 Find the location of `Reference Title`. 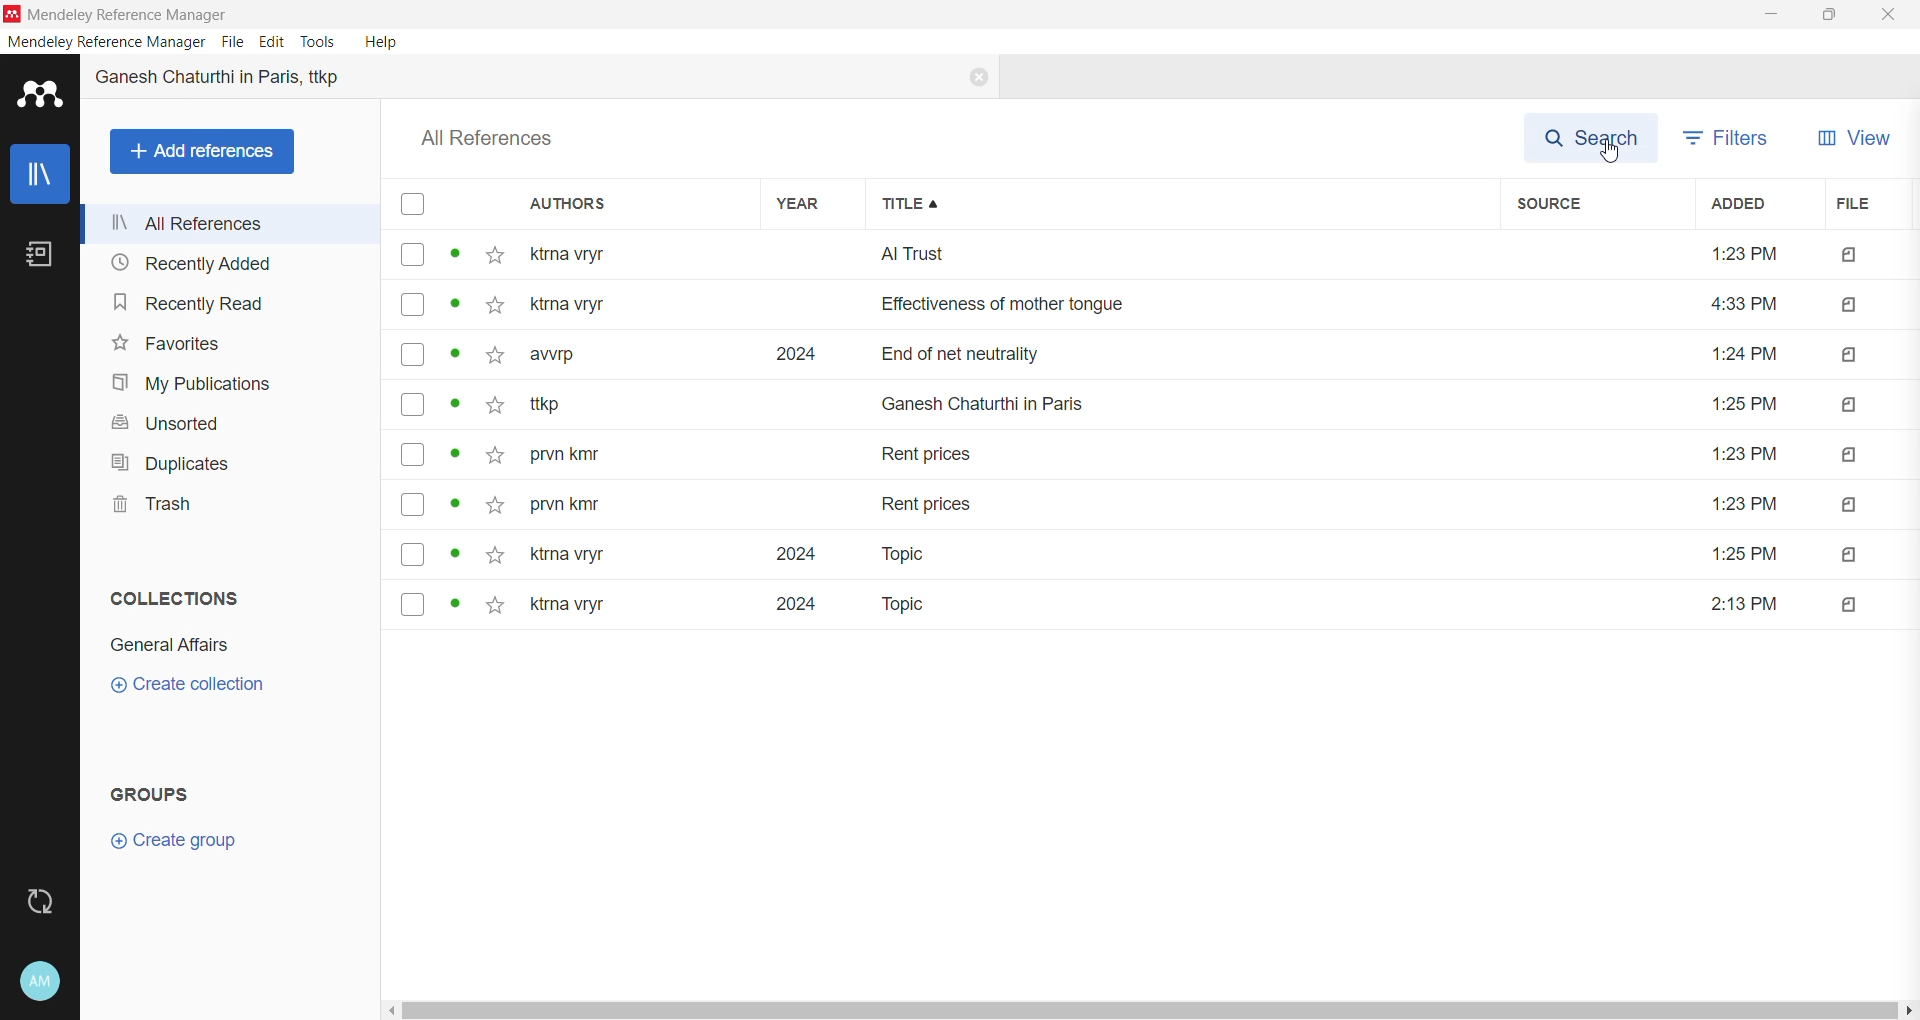

Reference Title is located at coordinates (226, 79).